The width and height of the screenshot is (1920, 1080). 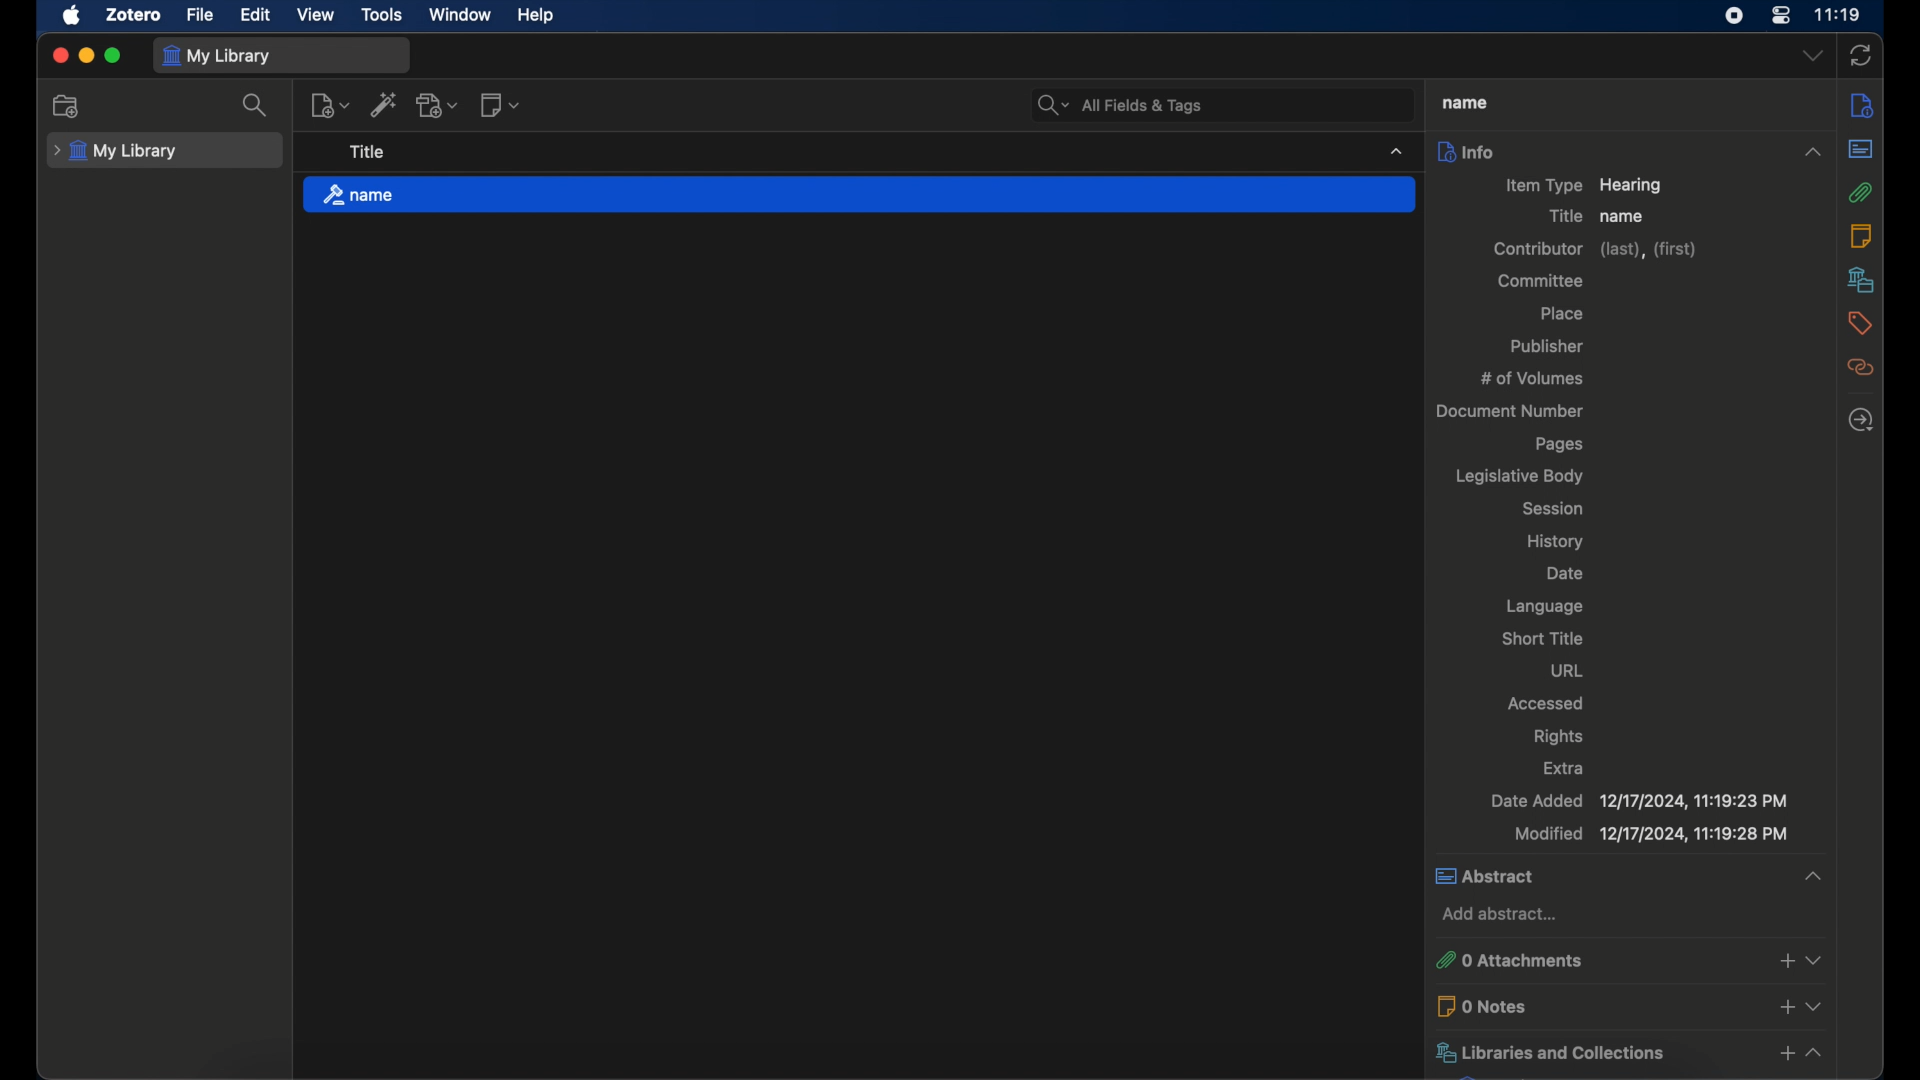 What do you see at coordinates (1650, 836) in the screenshot?
I see `modified` at bounding box center [1650, 836].